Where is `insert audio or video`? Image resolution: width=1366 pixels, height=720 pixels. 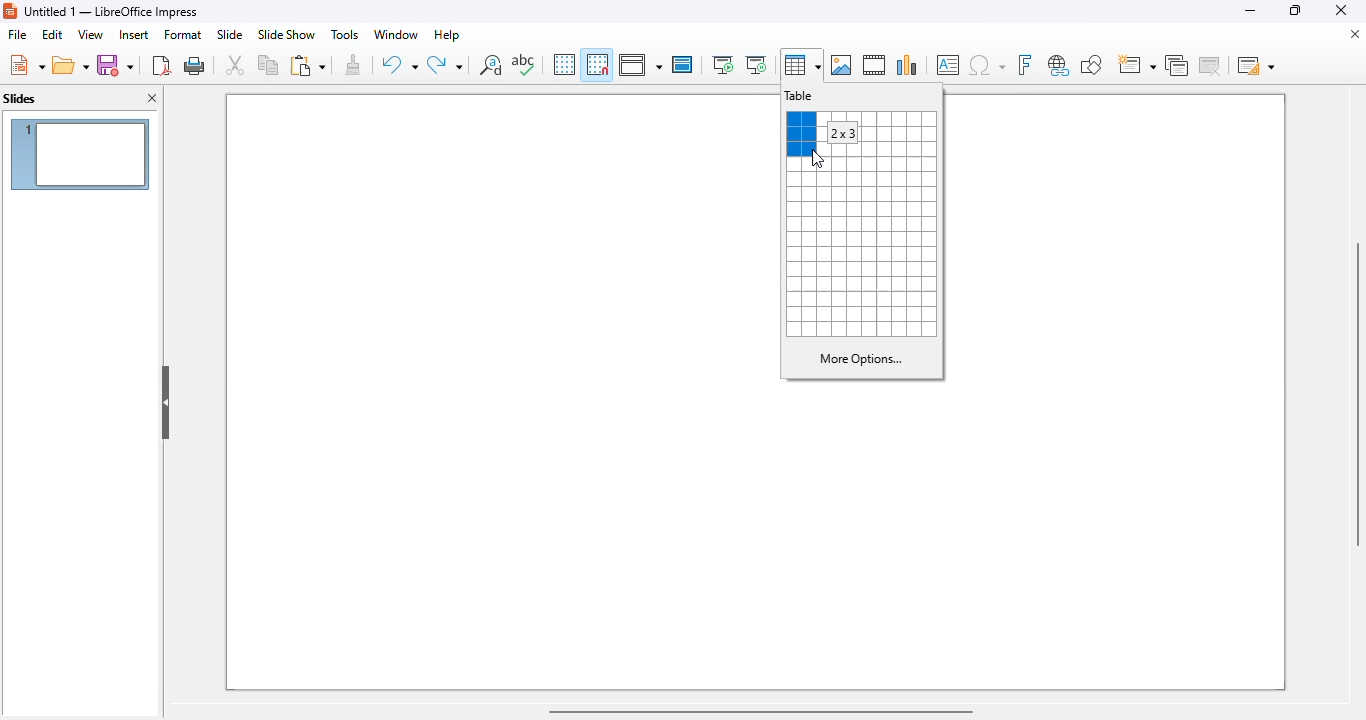 insert audio or video is located at coordinates (874, 64).